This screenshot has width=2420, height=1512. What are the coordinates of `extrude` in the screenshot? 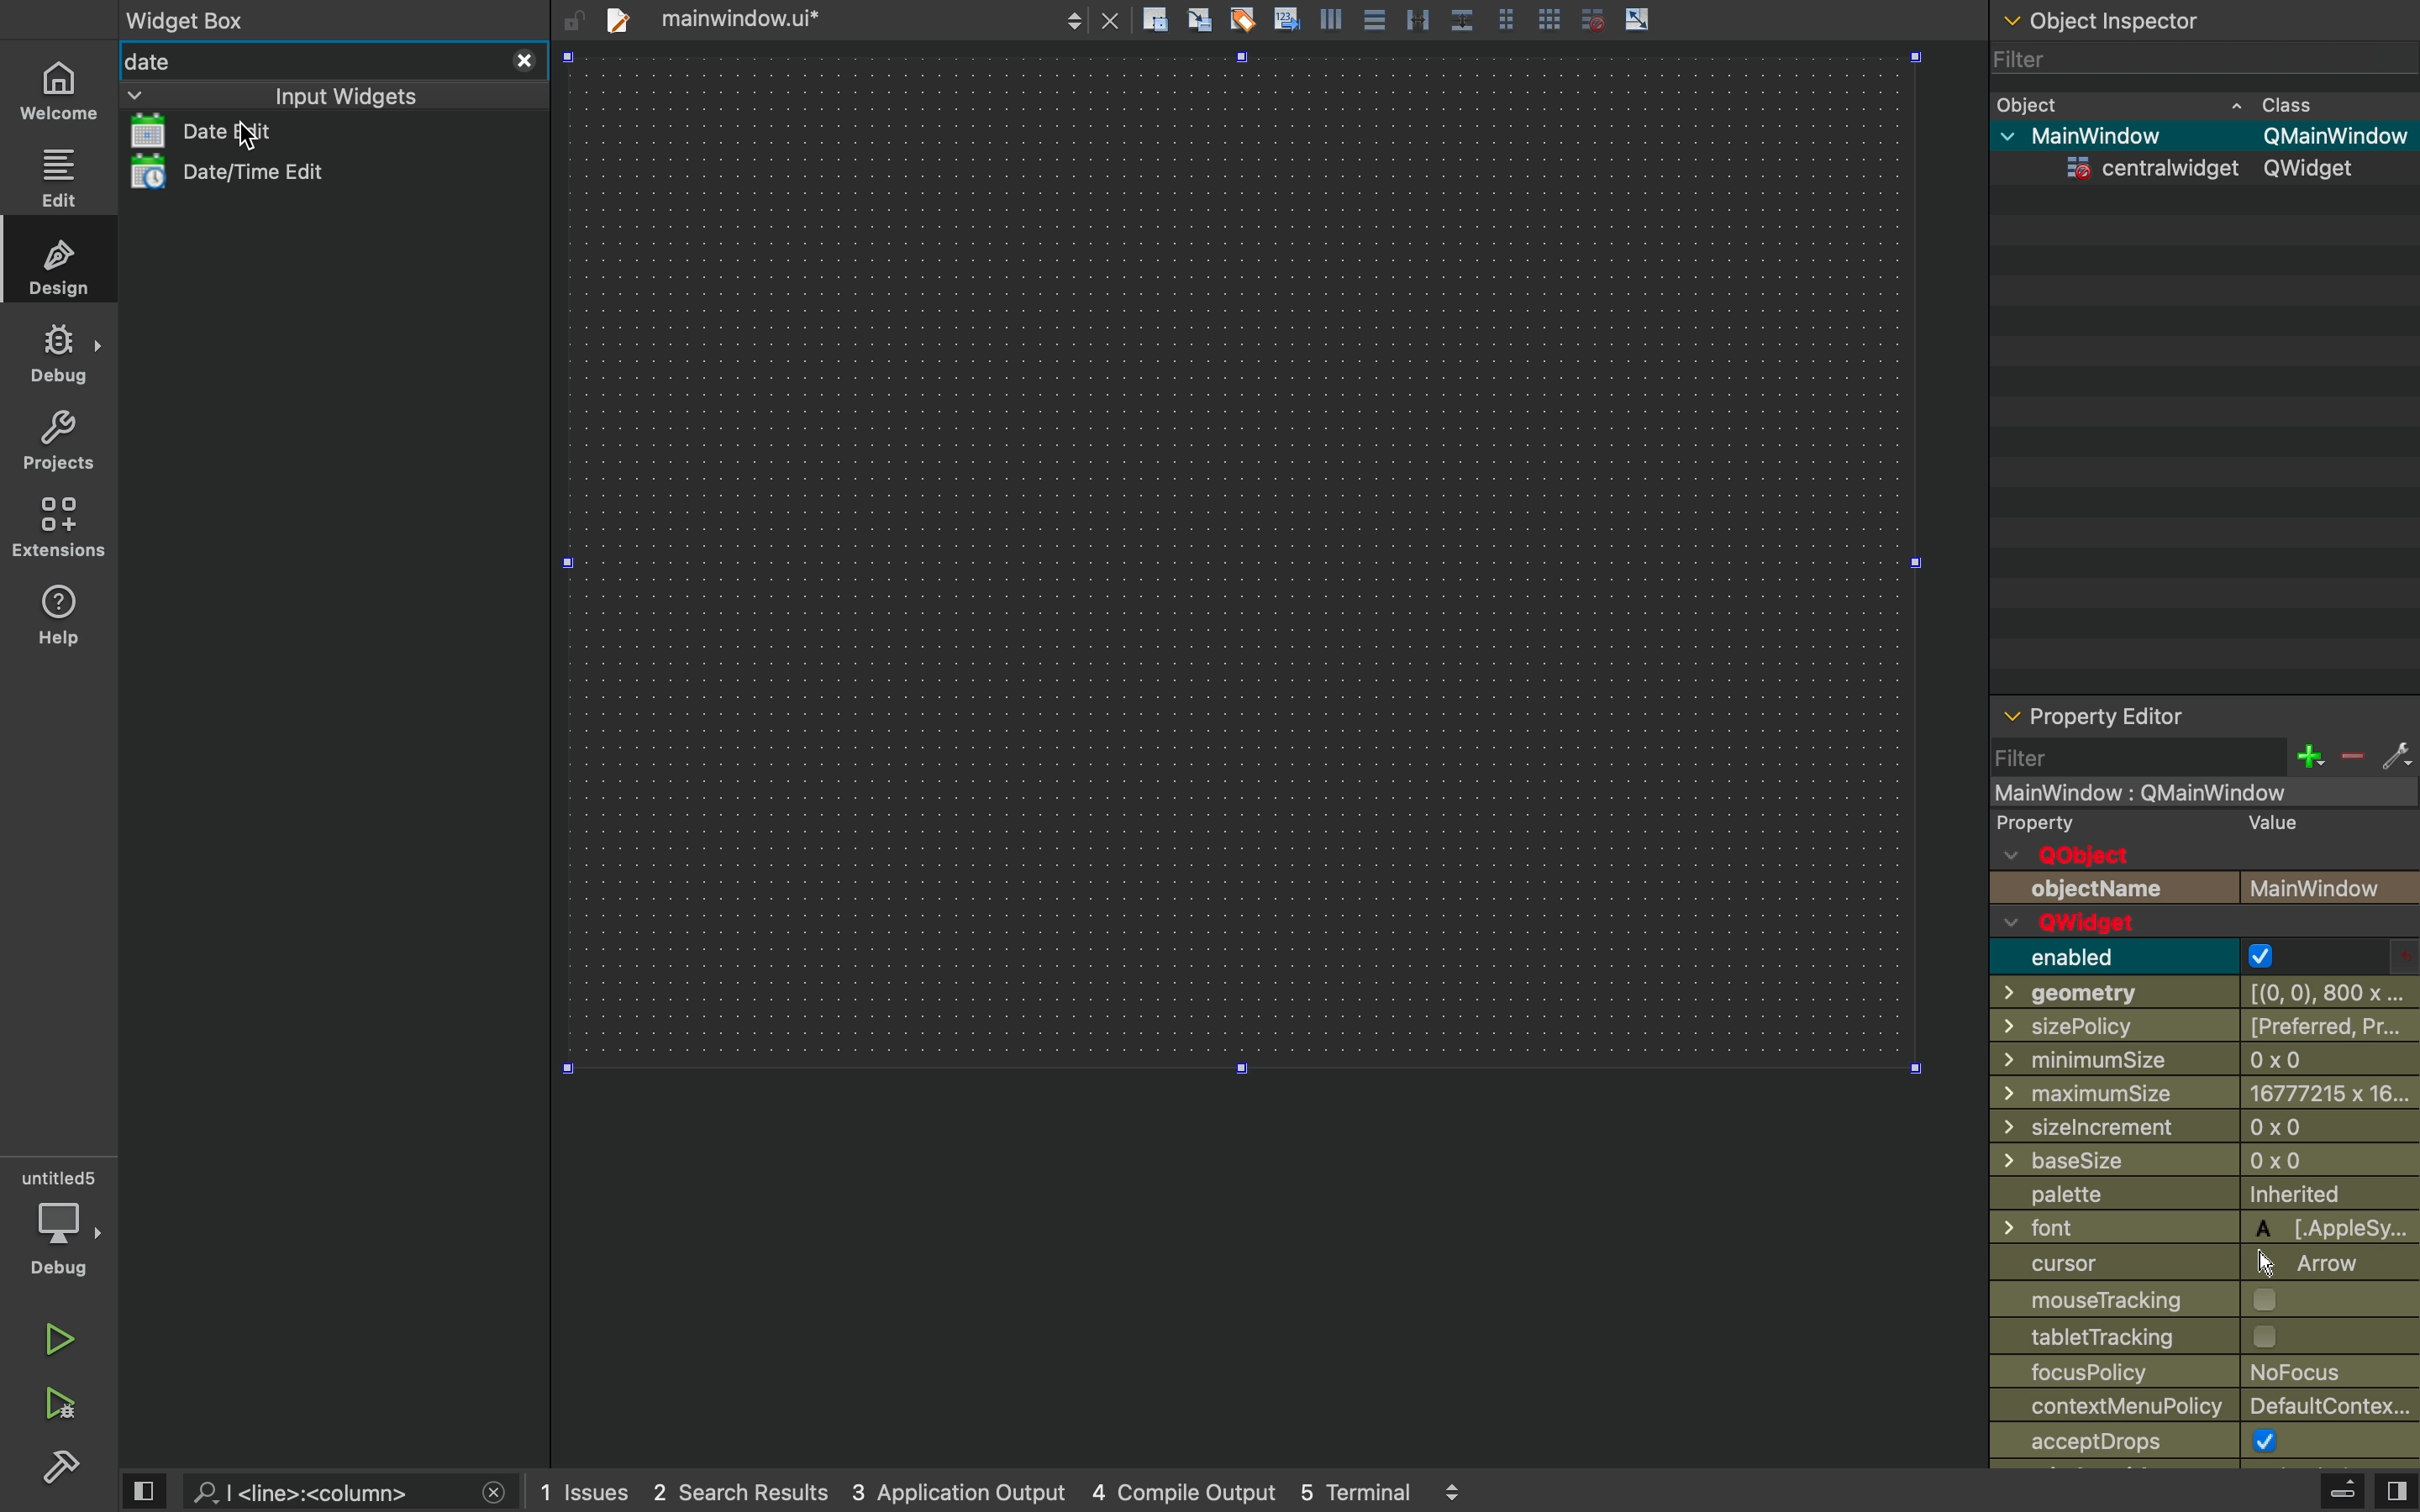 It's located at (2345, 1491).